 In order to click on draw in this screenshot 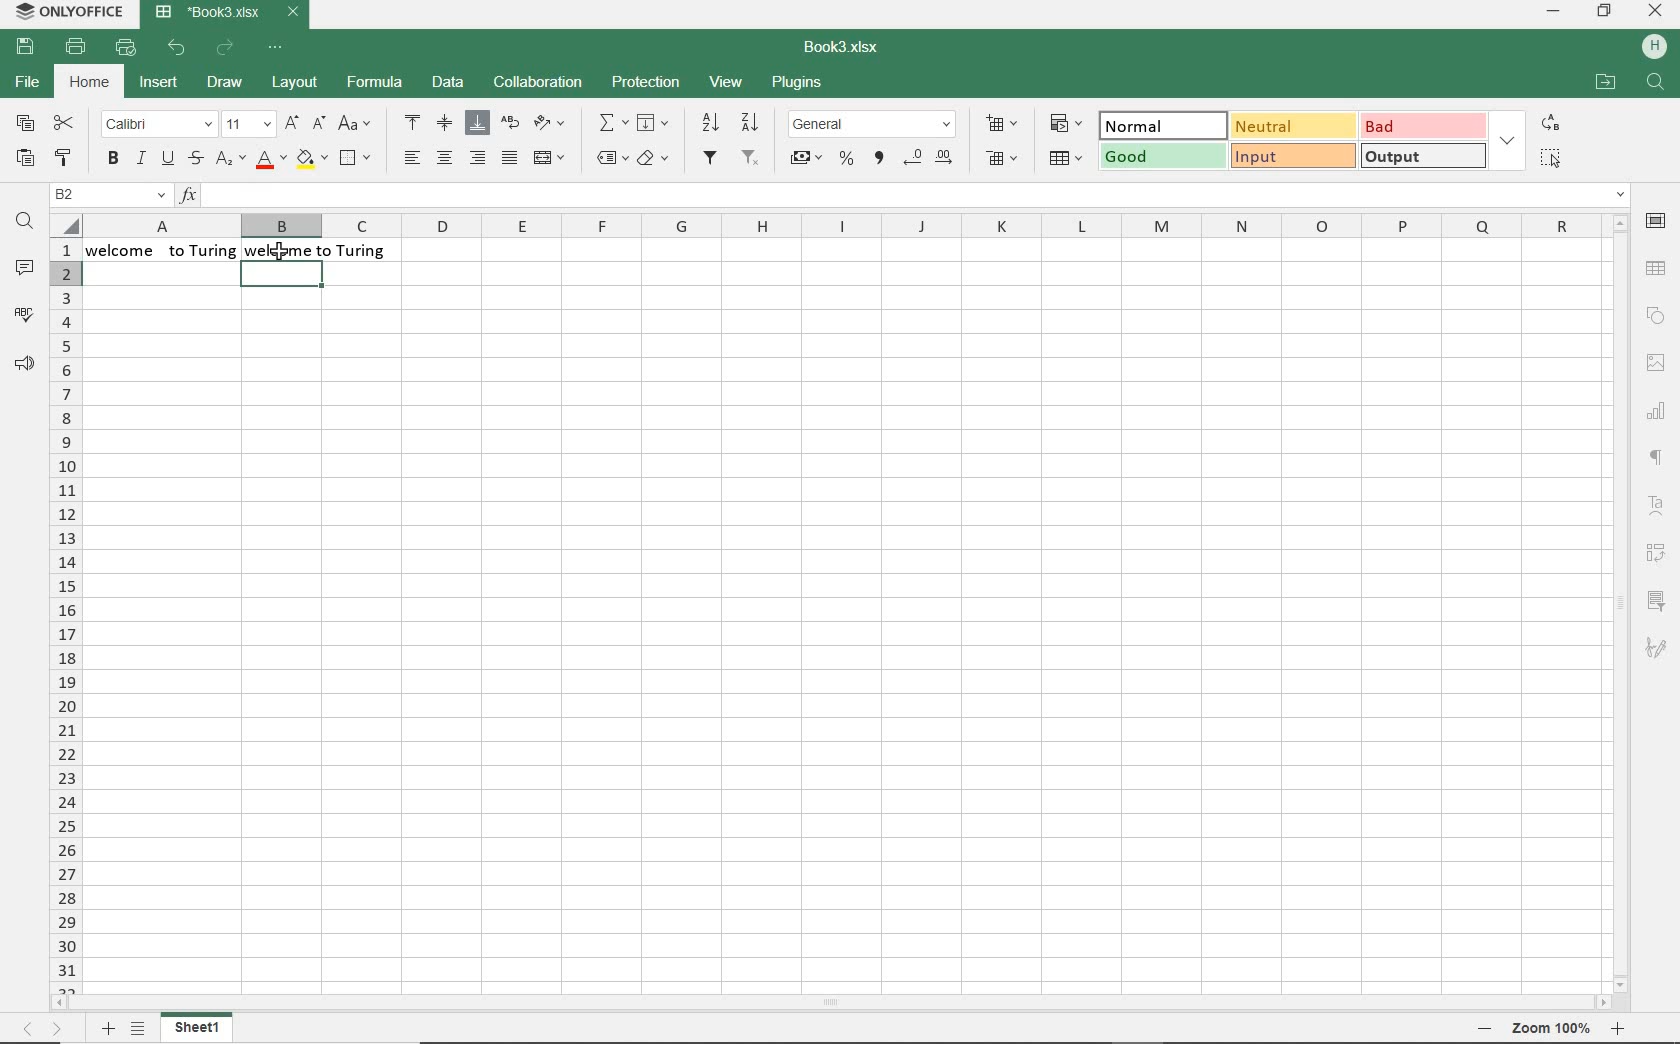, I will do `click(225, 83)`.